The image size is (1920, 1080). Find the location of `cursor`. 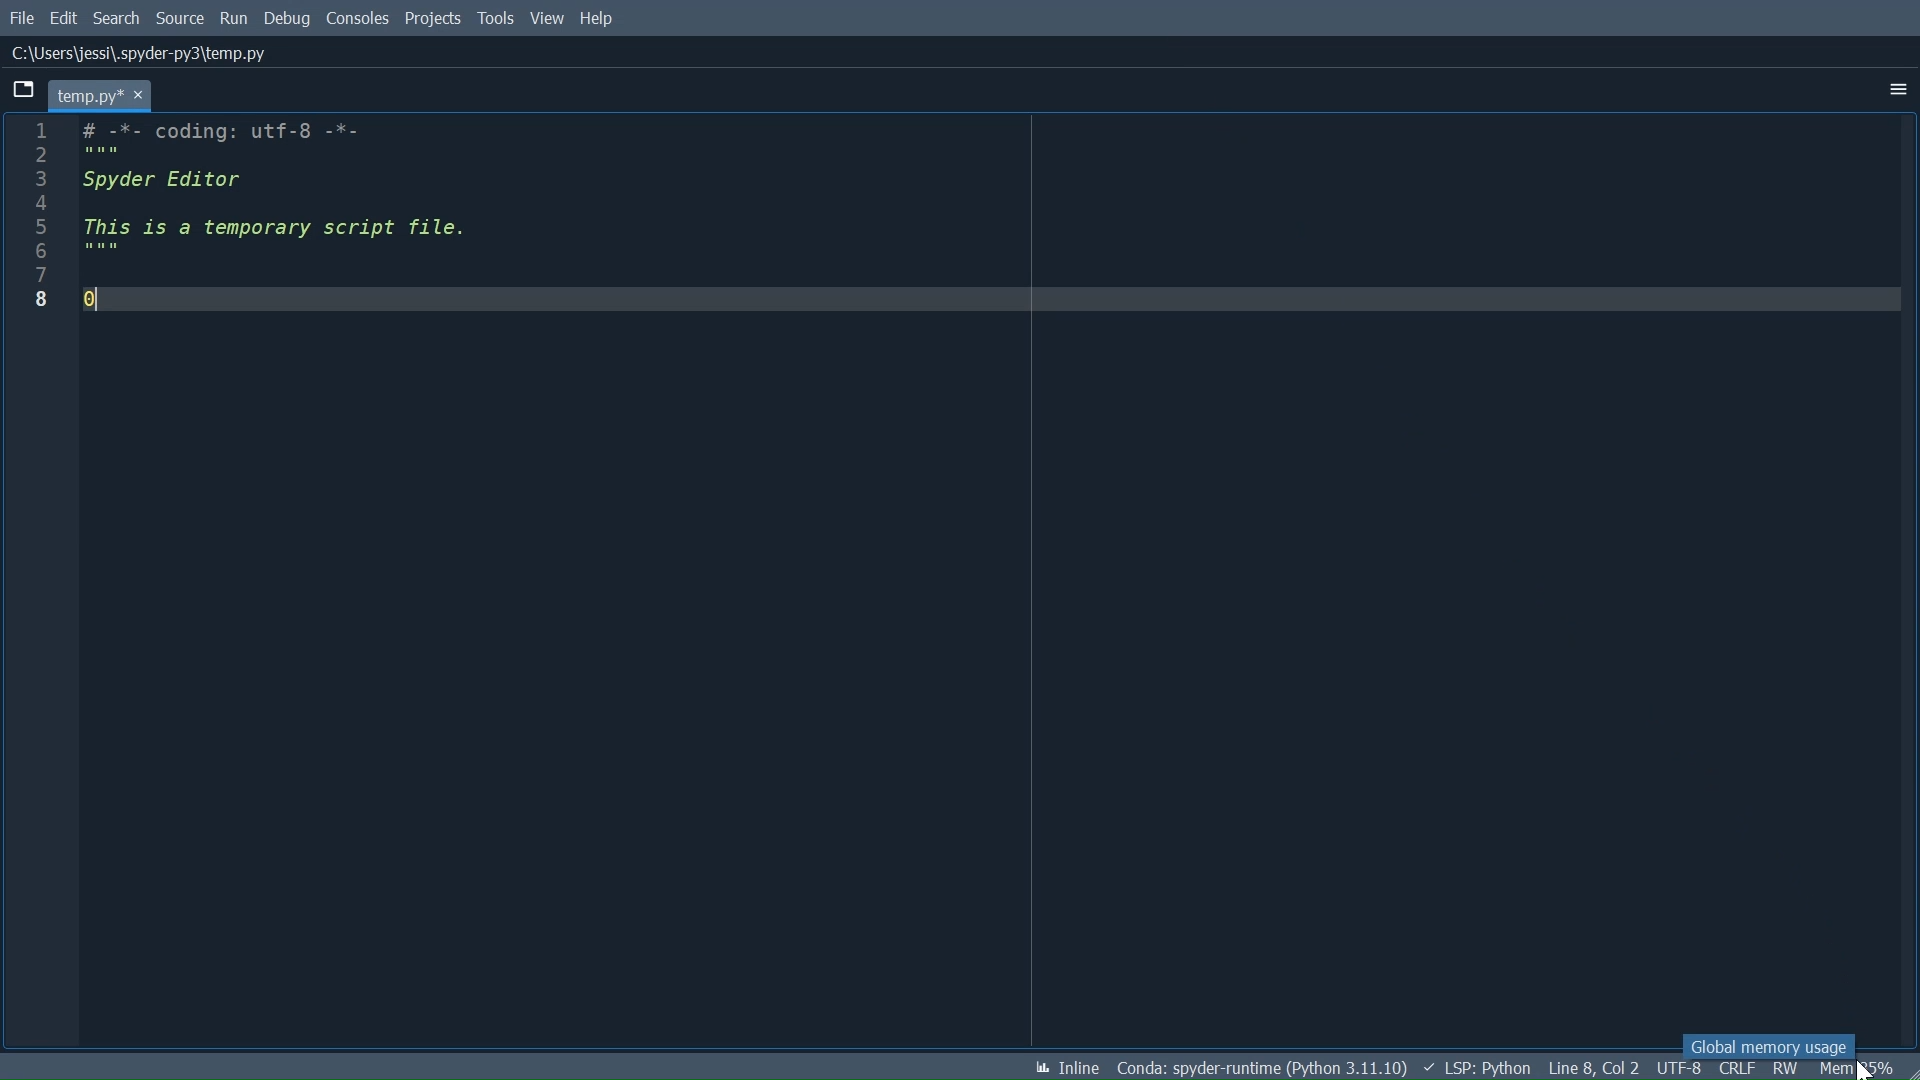

cursor is located at coordinates (1868, 1066).